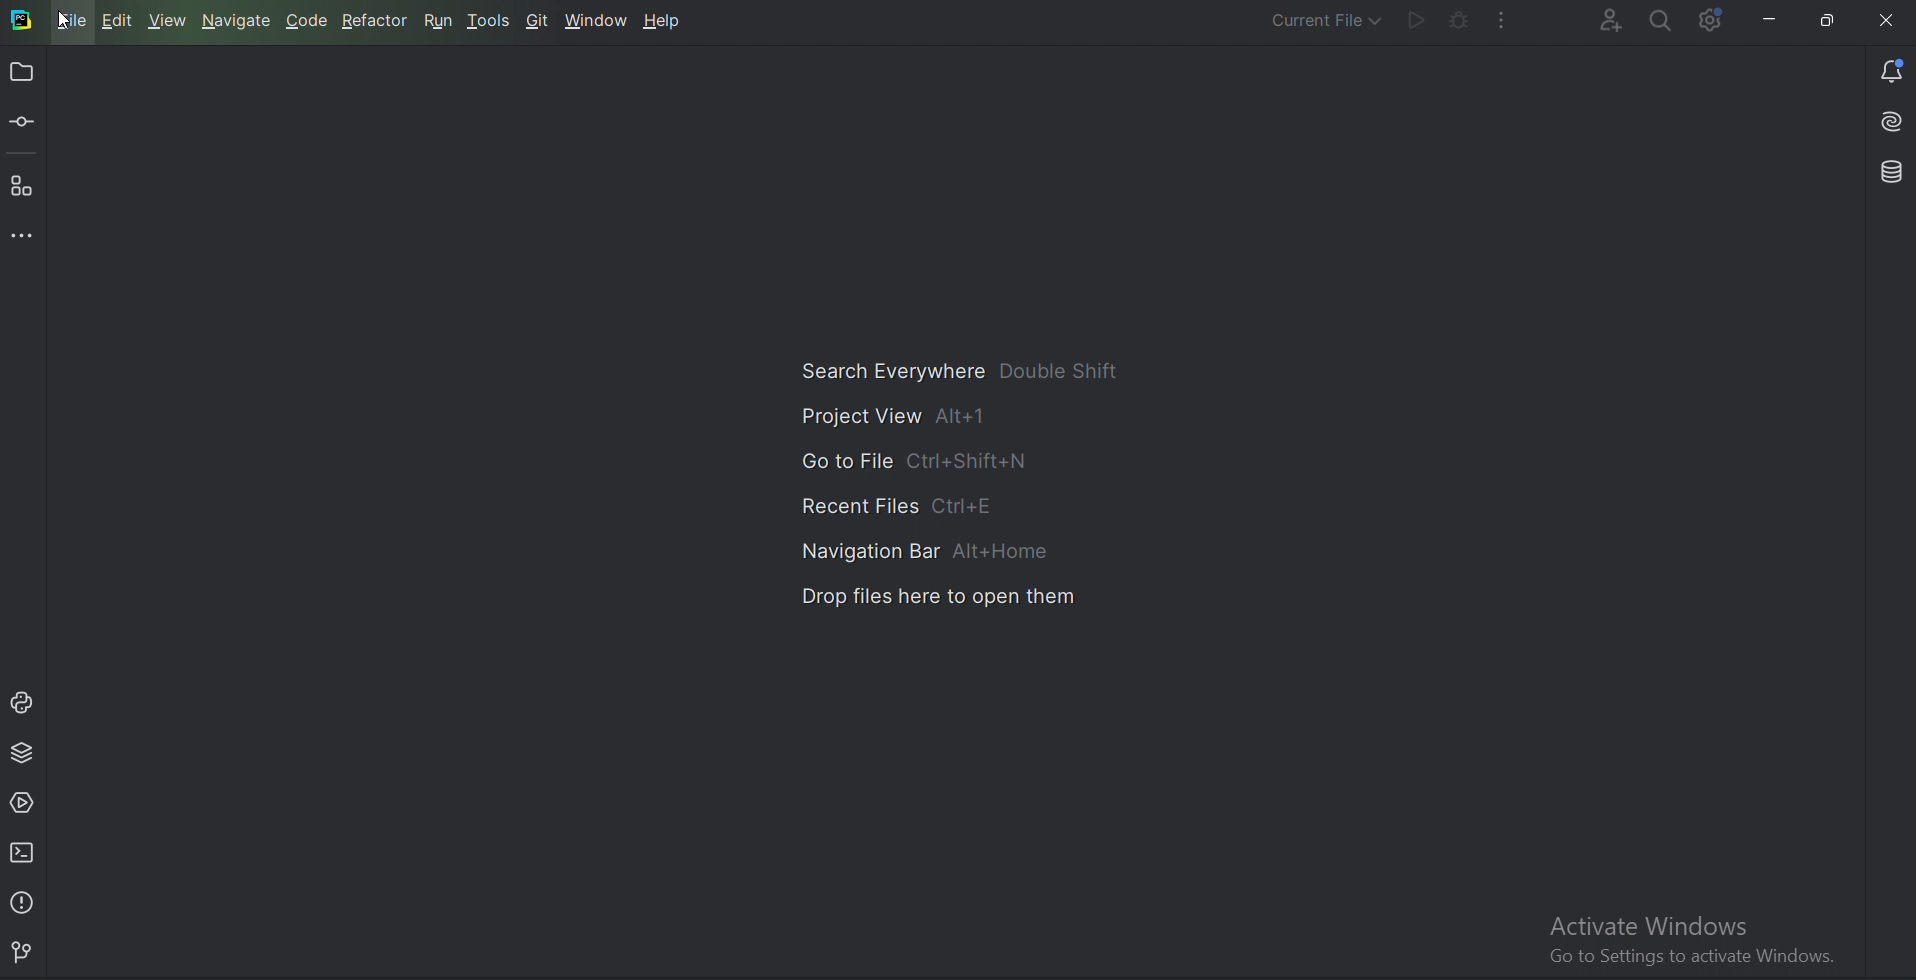 The height and width of the screenshot is (980, 1916). I want to click on More Actions, so click(1507, 20).